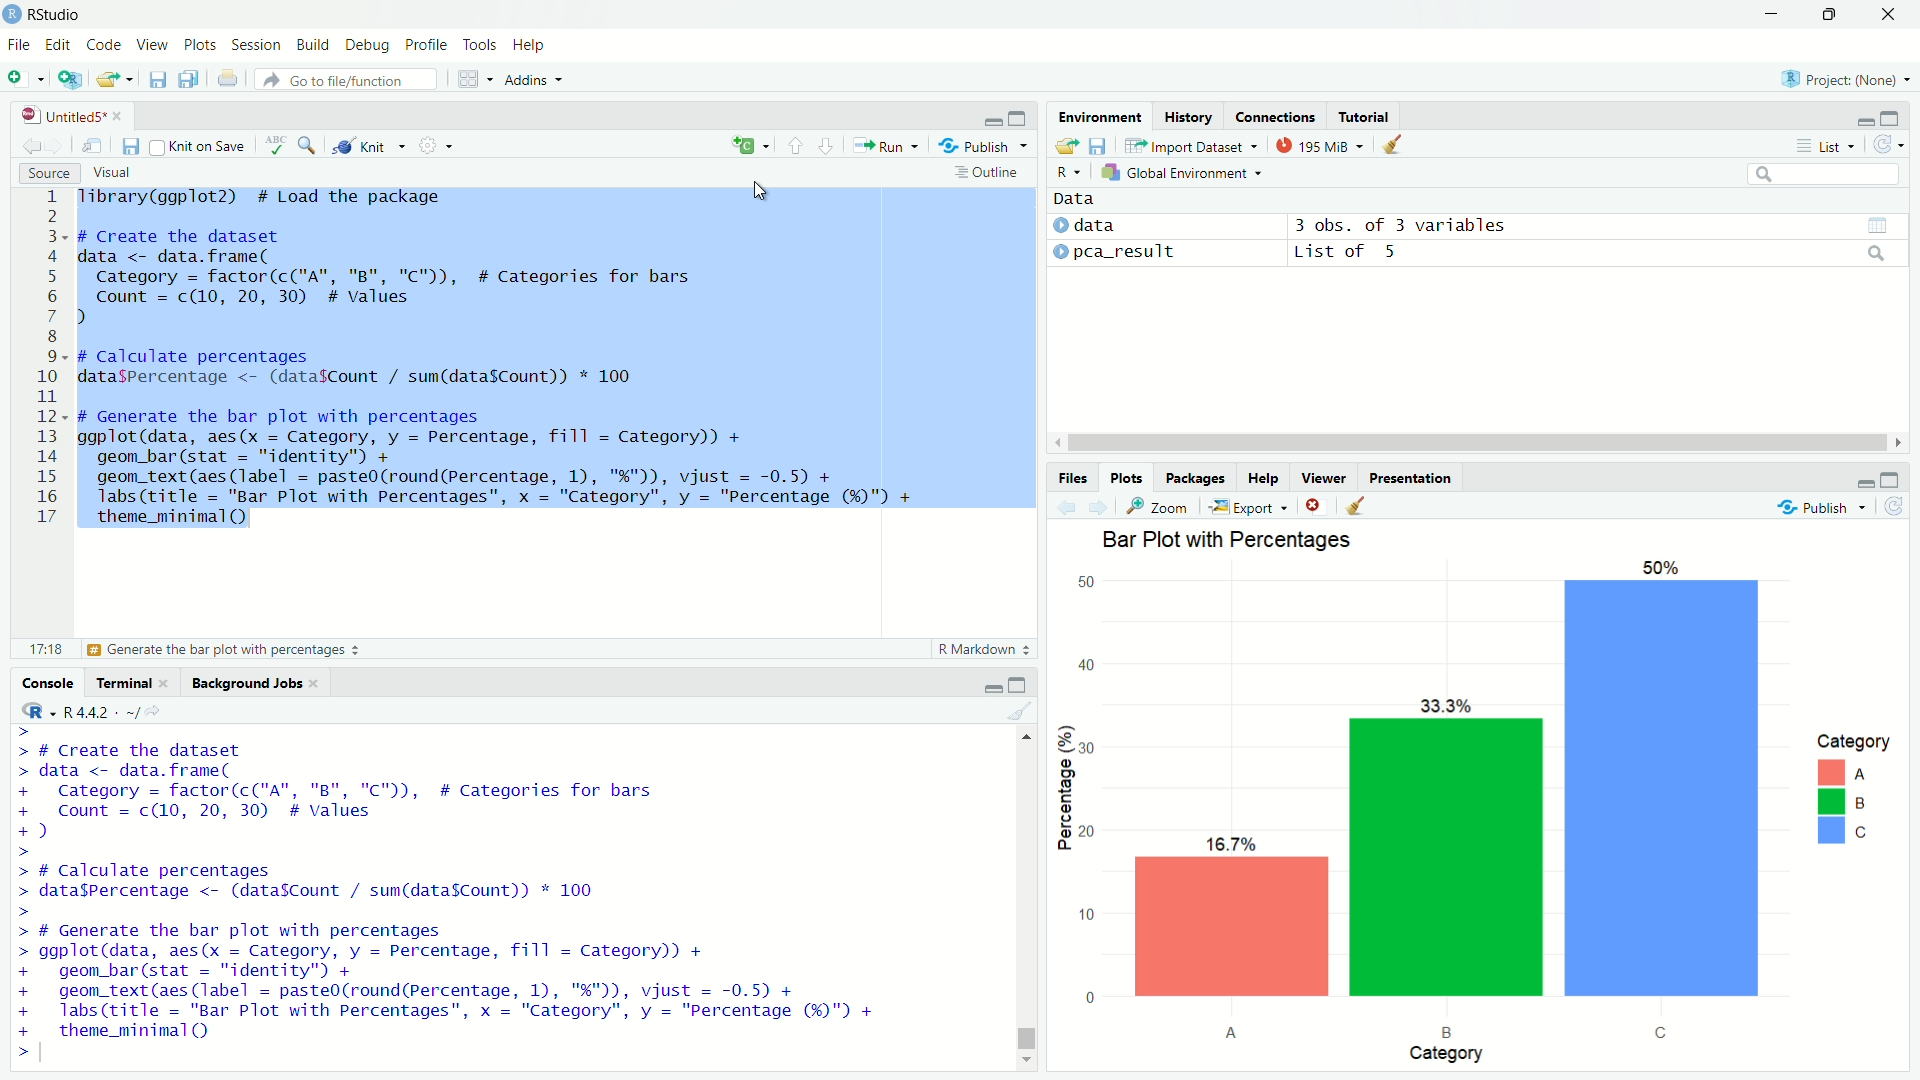 The height and width of the screenshot is (1080, 1920). Describe the element at coordinates (1188, 117) in the screenshot. I see `history` at that location.